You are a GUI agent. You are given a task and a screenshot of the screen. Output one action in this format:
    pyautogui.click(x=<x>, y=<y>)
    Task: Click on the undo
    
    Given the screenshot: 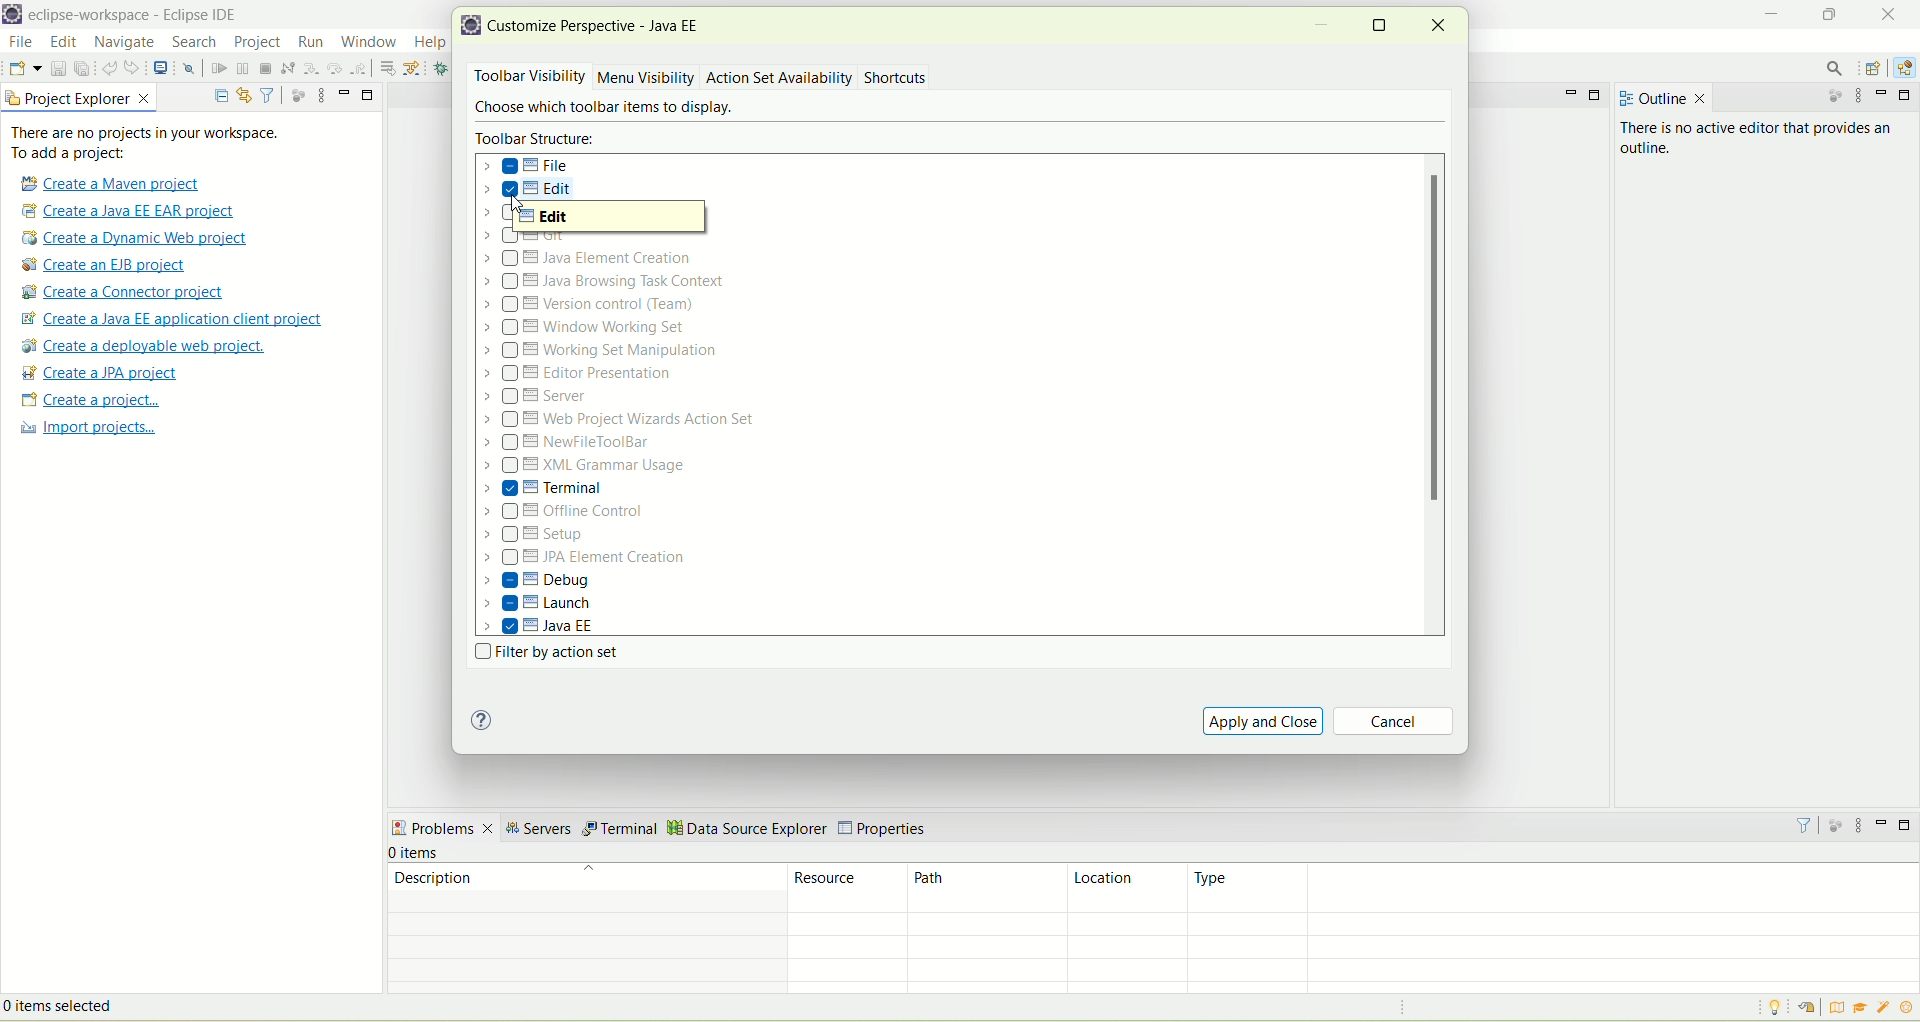 What is the action you would take?
    pyautogui.click(x=109, y=71)
    